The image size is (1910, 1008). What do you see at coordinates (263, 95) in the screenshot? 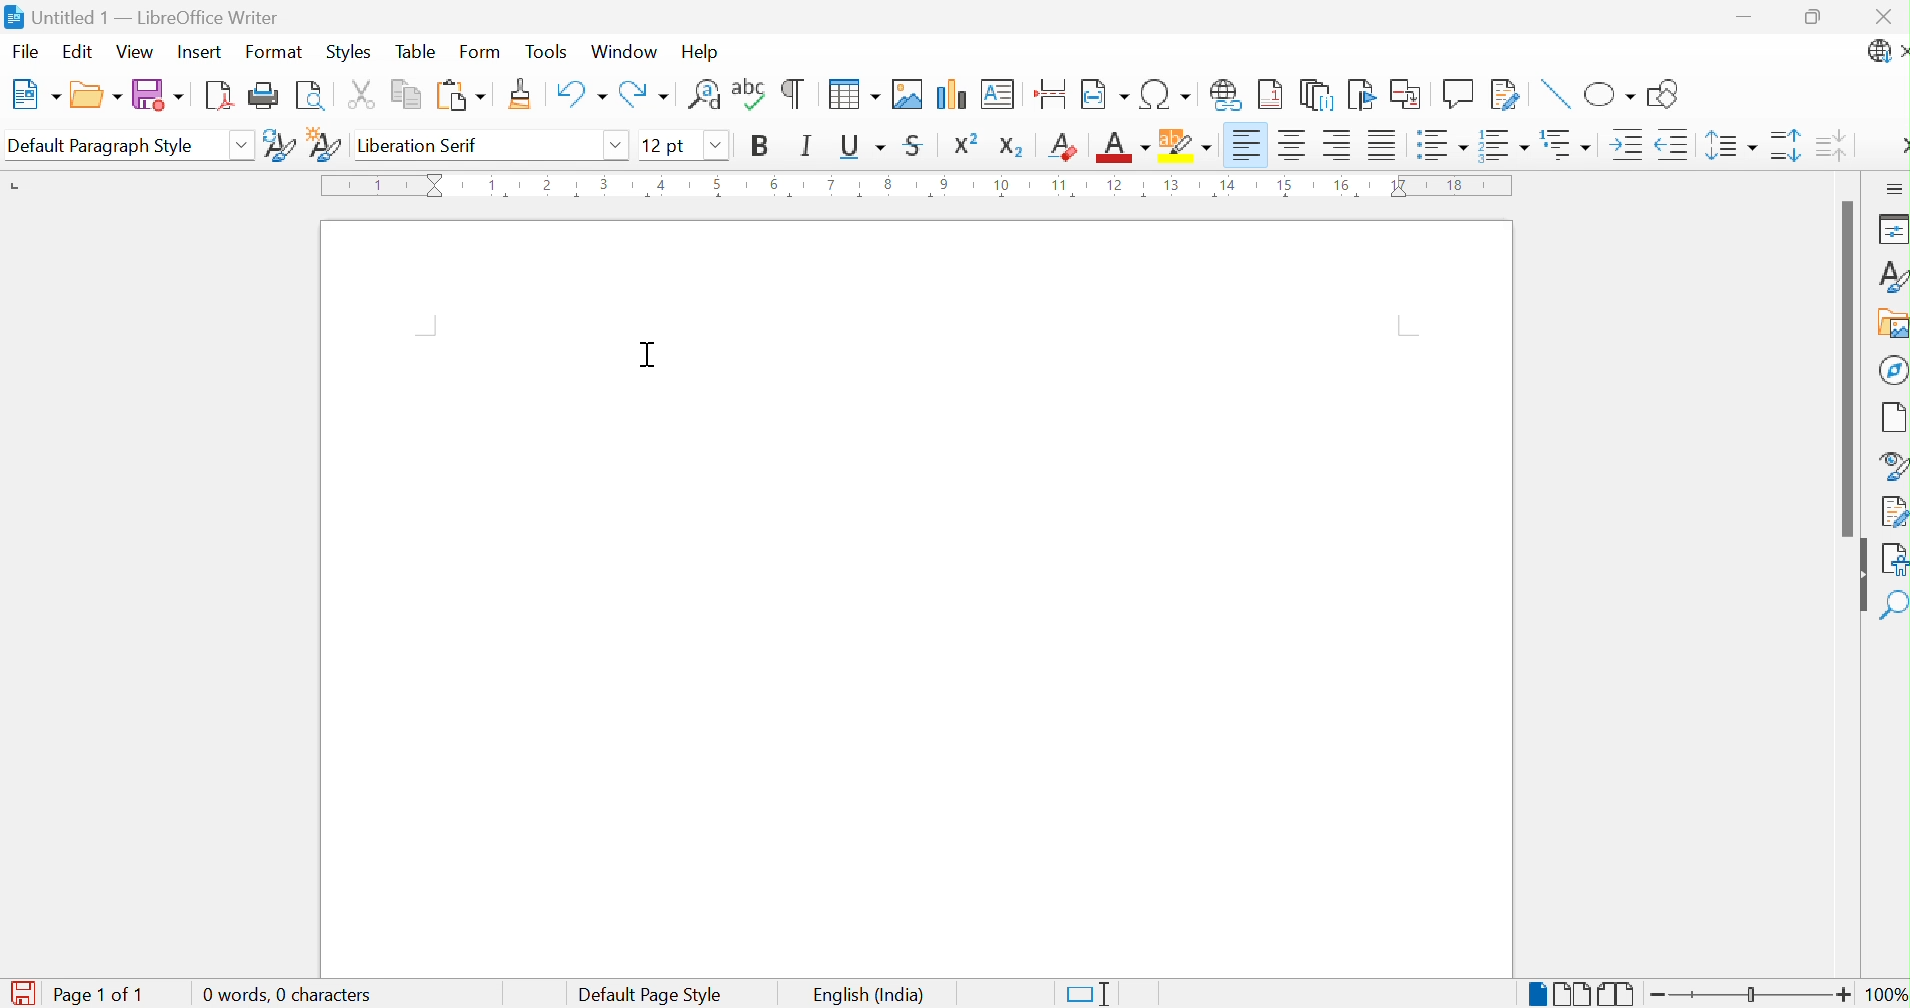
I see `Print` at bounding box center [263, 95].